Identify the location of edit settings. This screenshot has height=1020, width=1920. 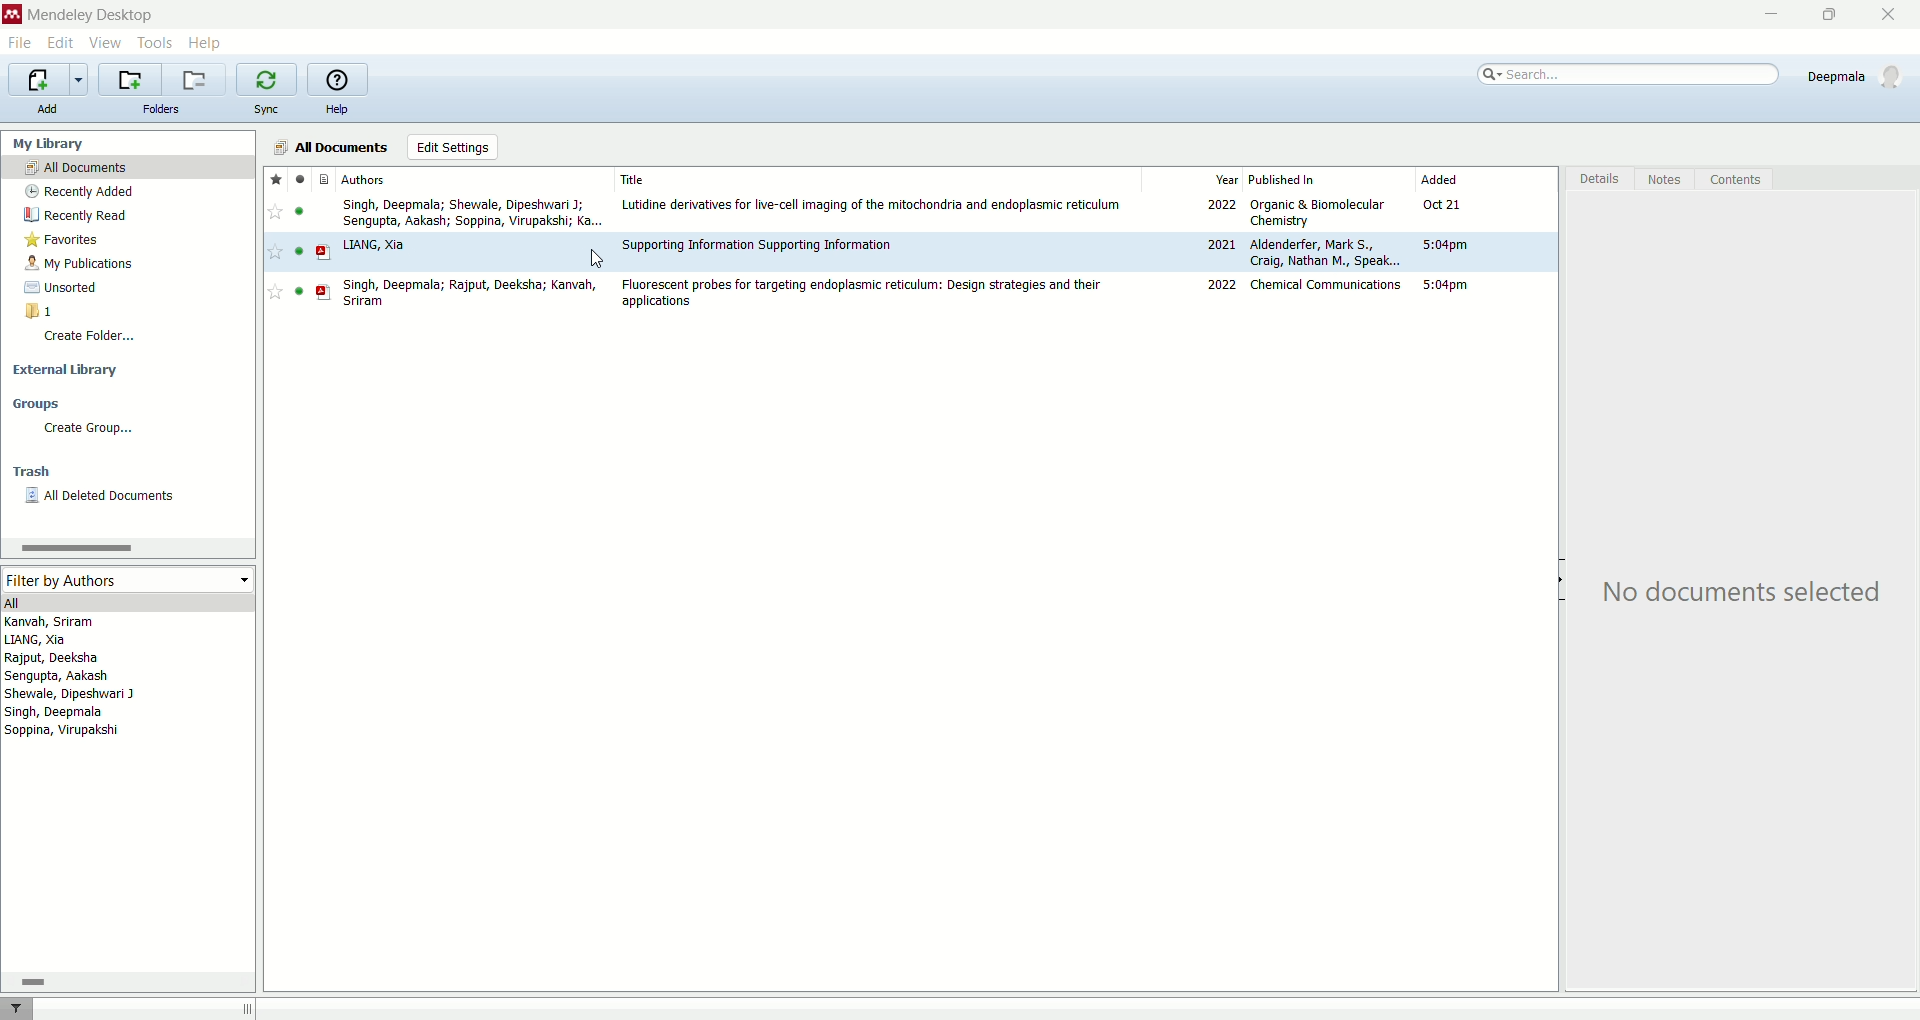
(452, 147).